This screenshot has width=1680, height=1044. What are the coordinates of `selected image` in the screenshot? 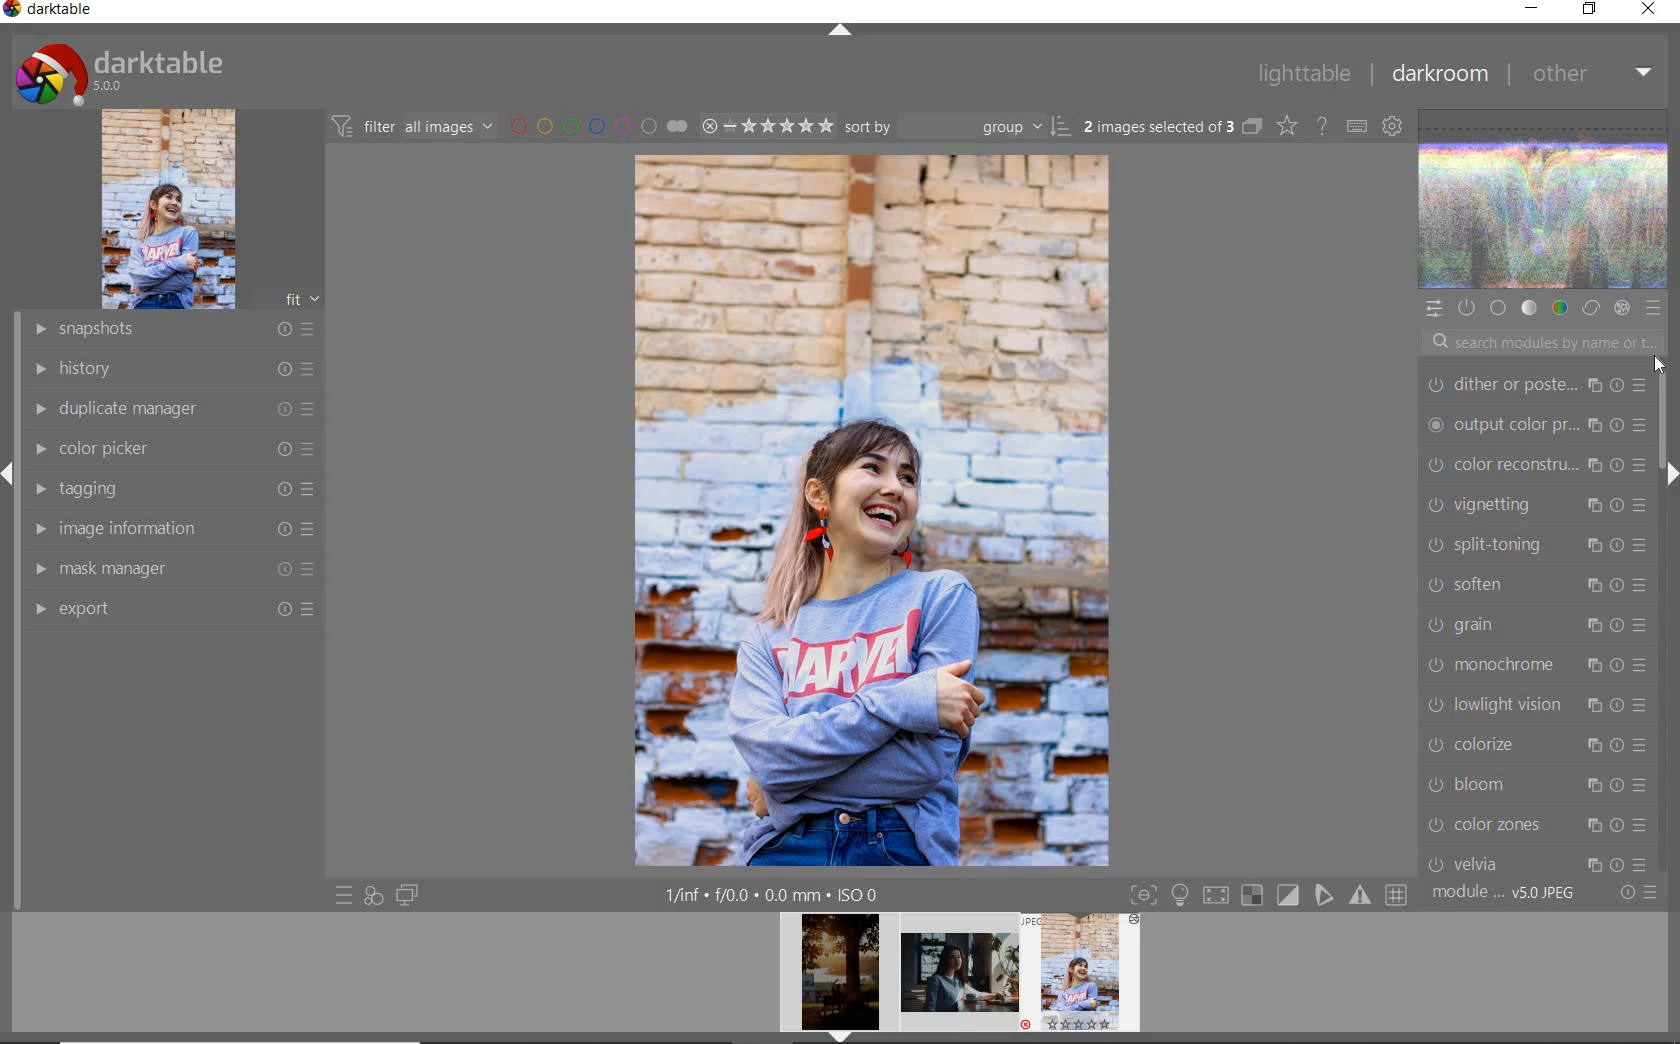 It's located at (873, 507).